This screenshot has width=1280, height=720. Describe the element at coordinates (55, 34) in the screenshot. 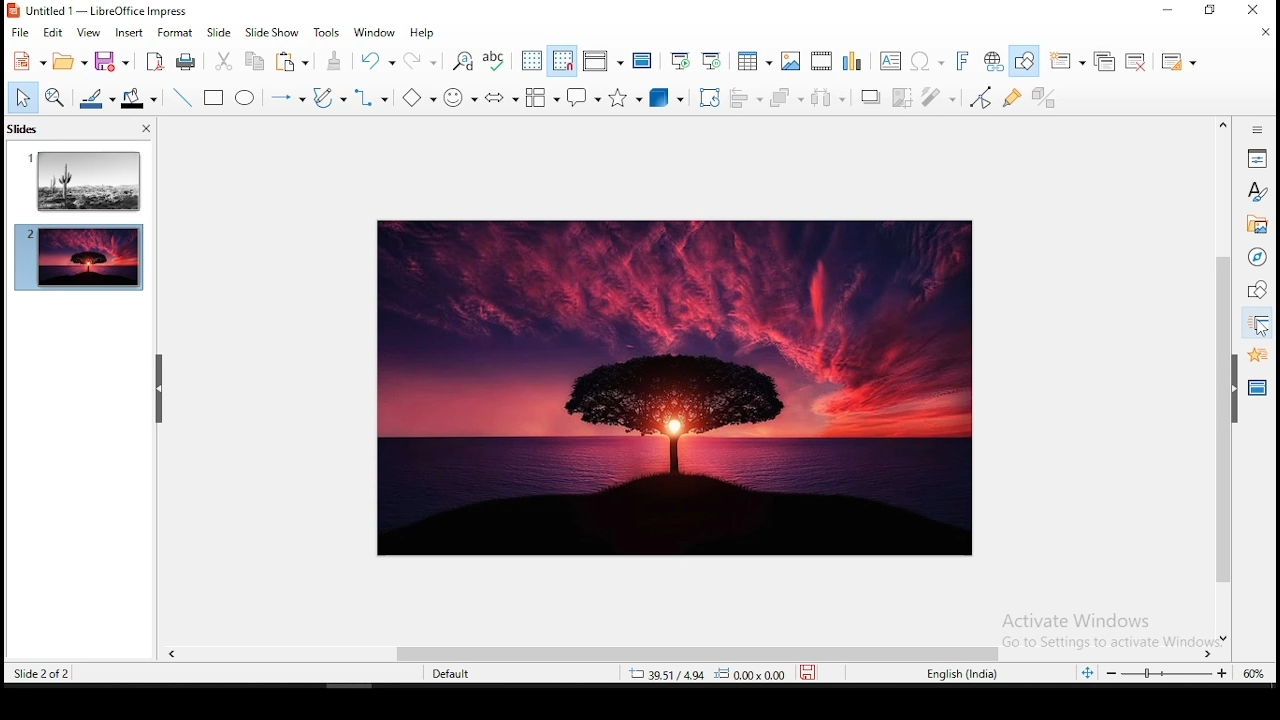

I see `edit` at that location.